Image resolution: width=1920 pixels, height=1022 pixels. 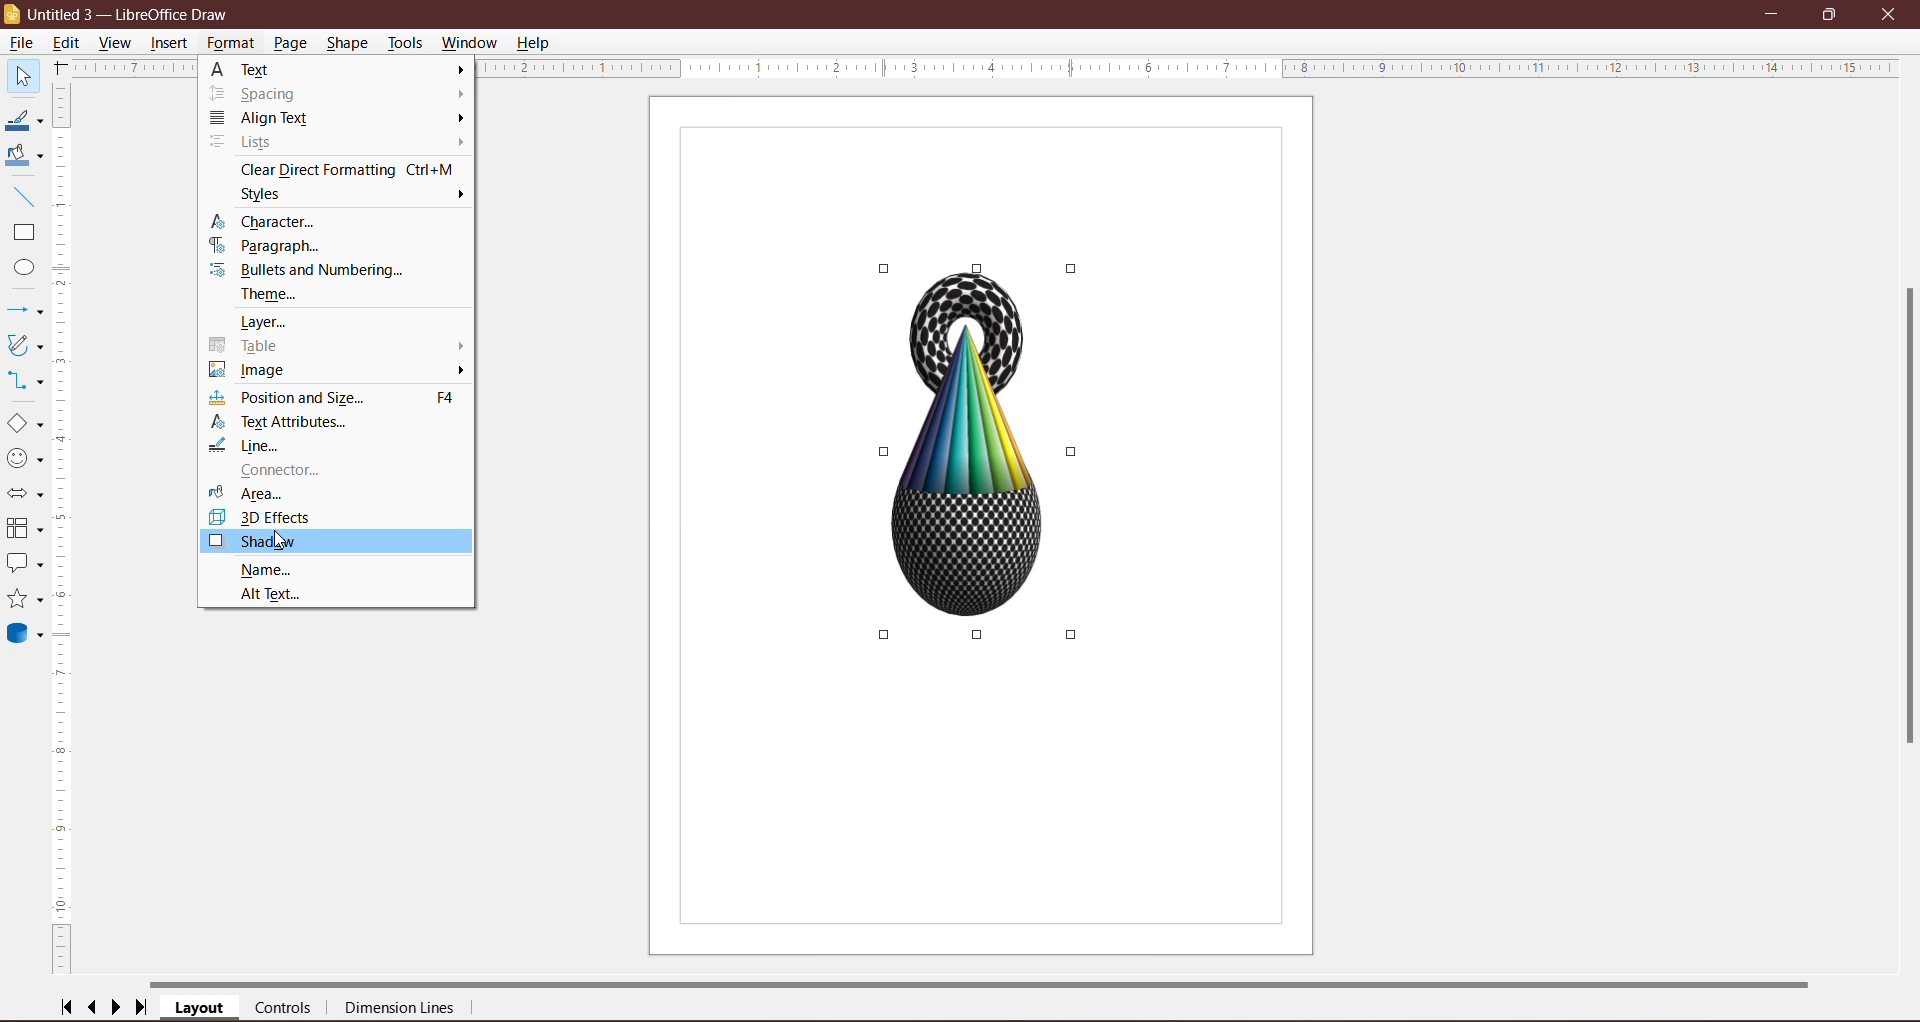 What do you see at coordinates (25, 458) in the screenshot?
I see `Symbol Shapes` at bounding box center [25, 458].